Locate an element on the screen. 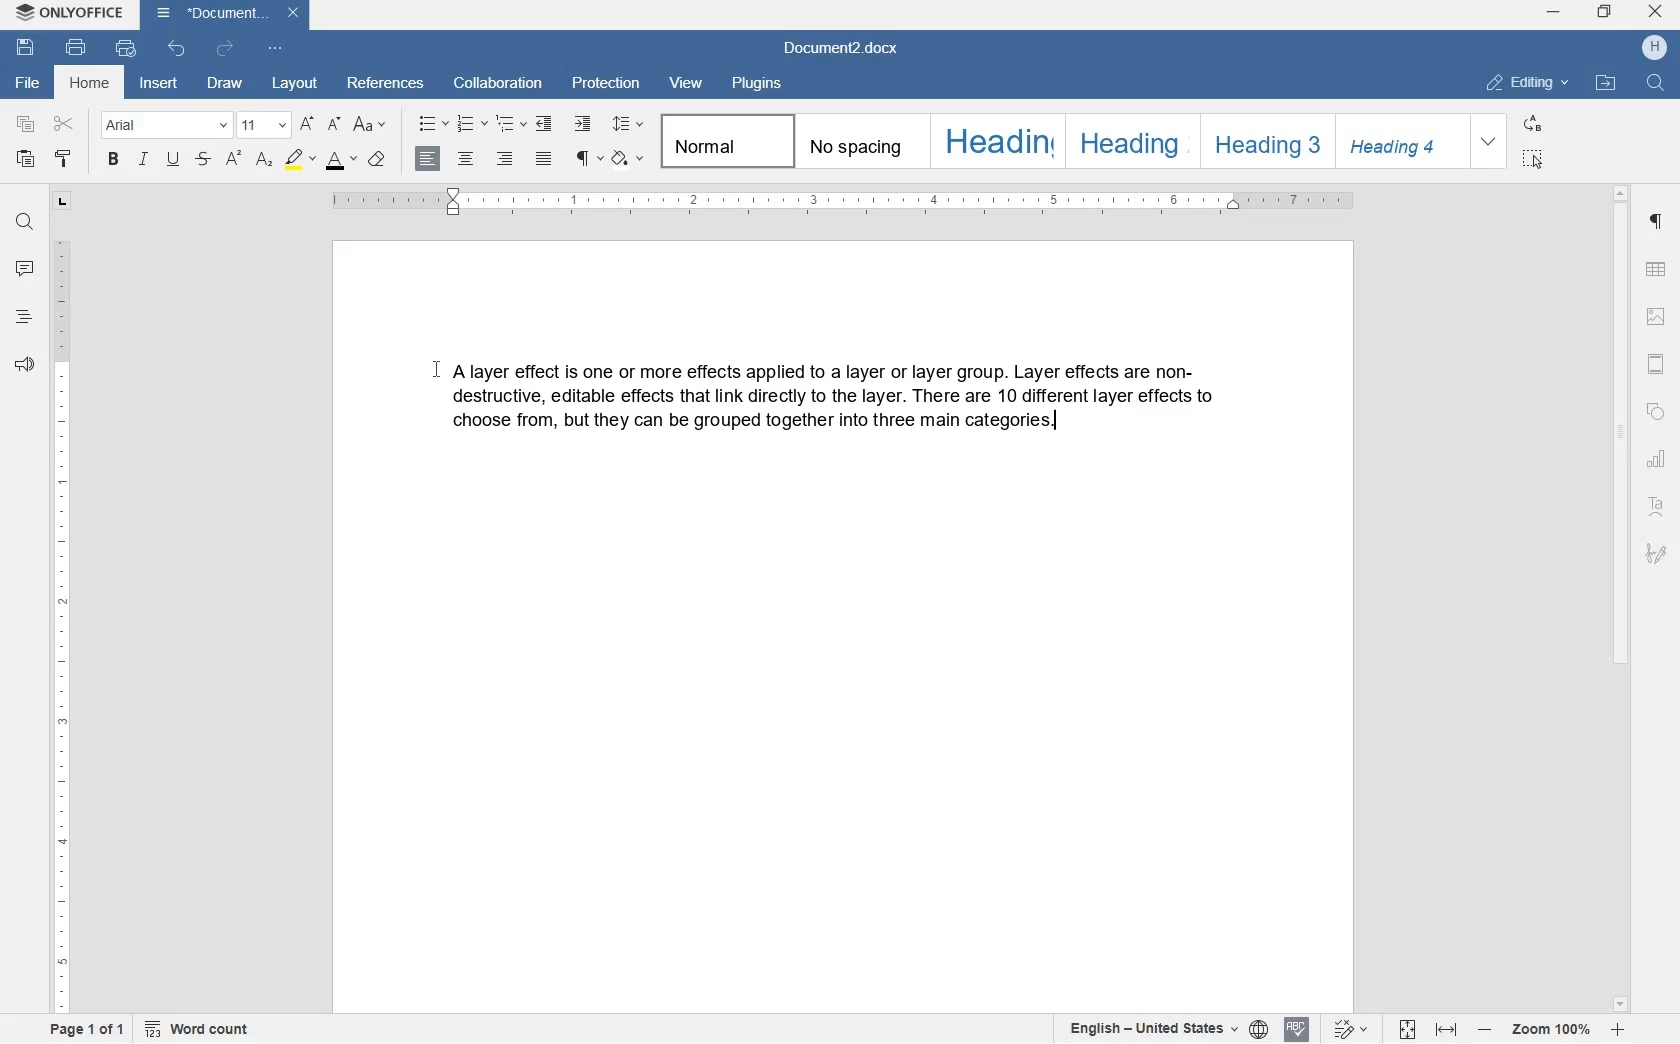 The width and height of the screenshot is (1680, 1044). copy style is located at coordinates (64, 160).